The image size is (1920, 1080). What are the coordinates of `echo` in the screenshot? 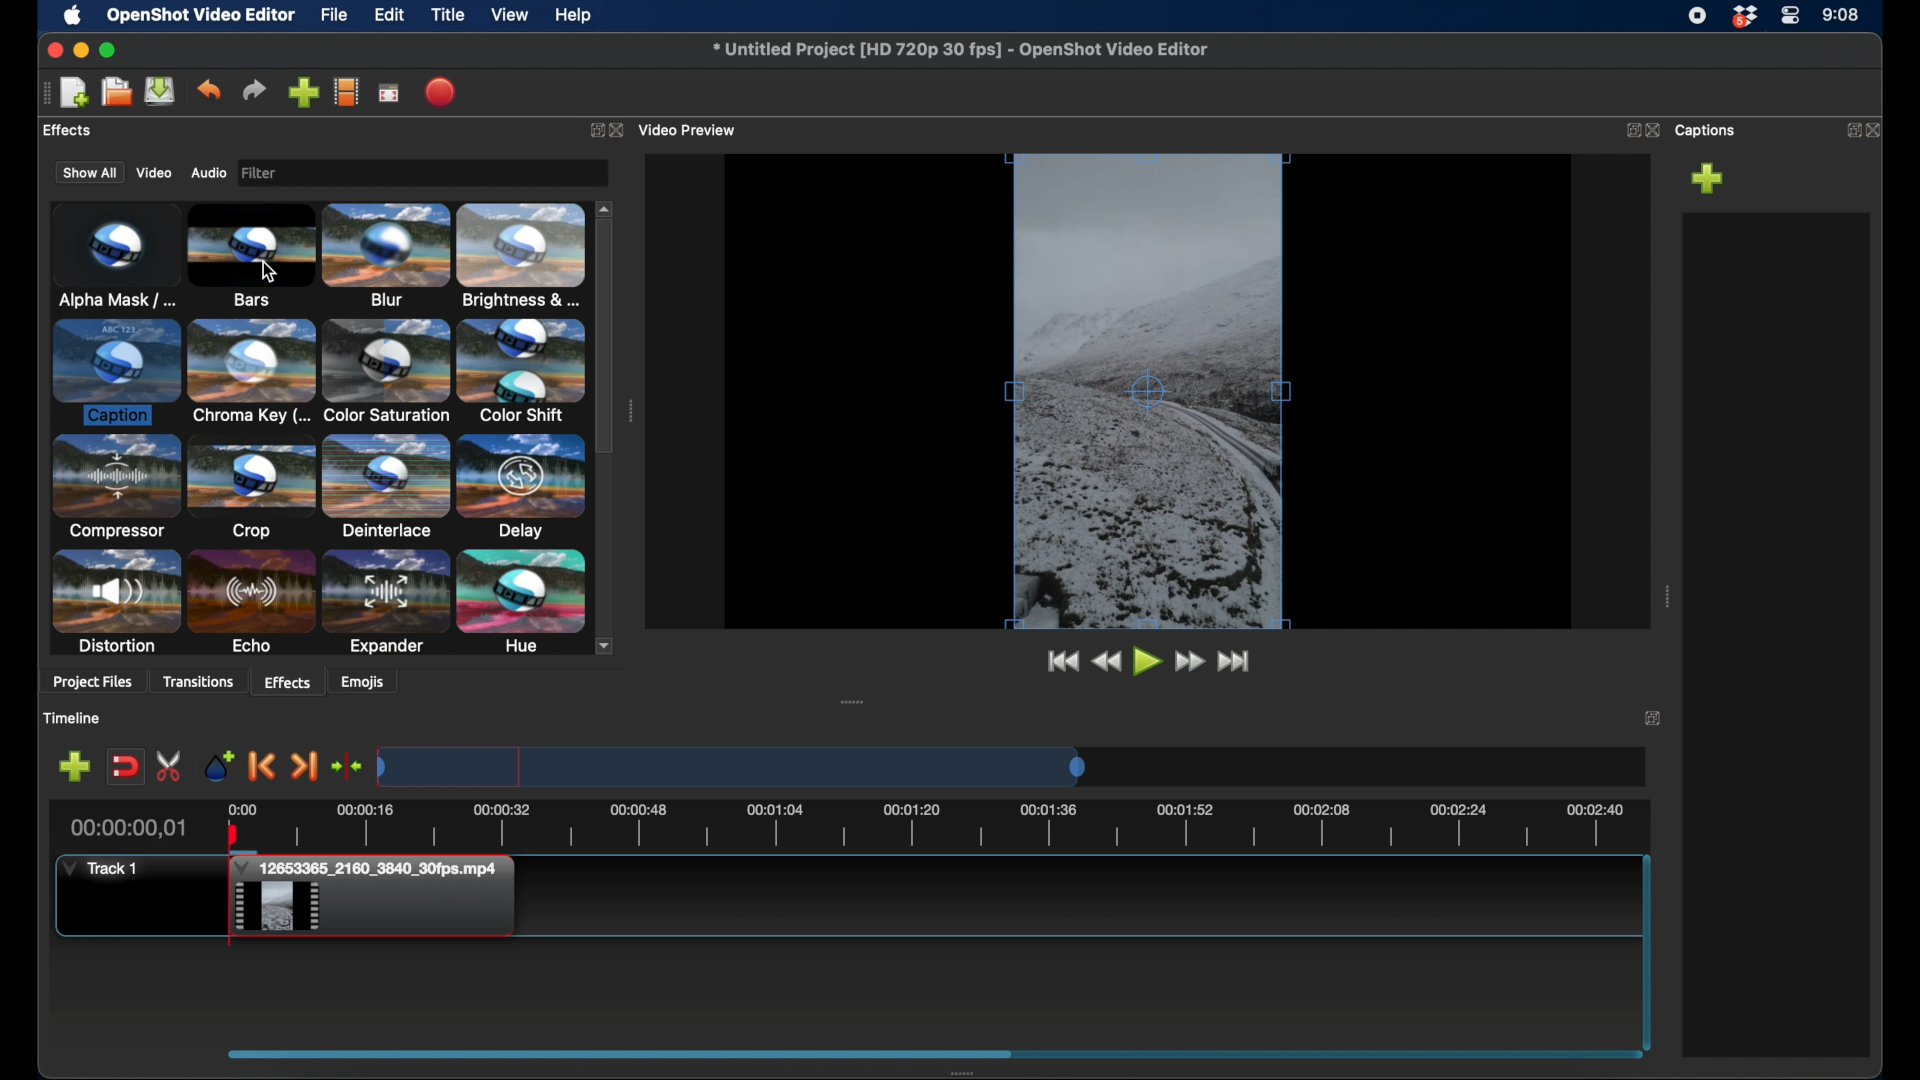 It's located at (252, 602).